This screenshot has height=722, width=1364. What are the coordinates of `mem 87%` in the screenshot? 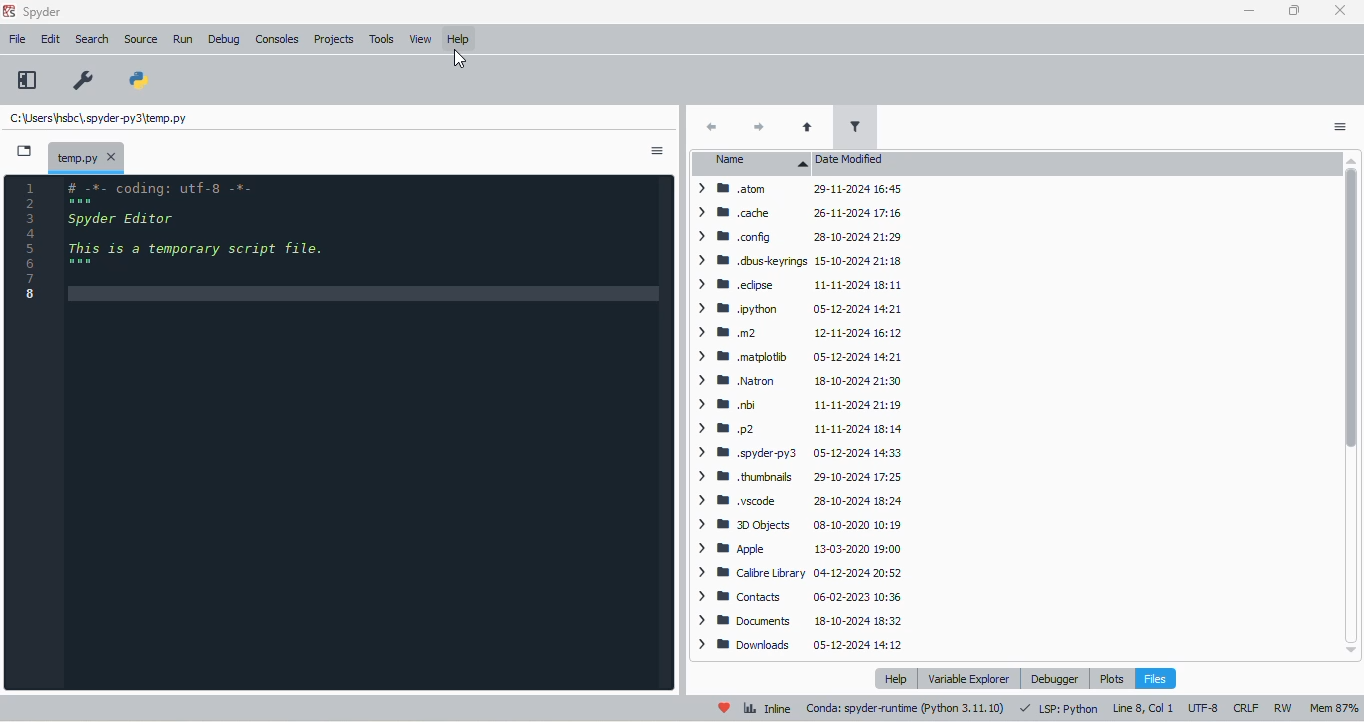 It's located at (1335, 710).